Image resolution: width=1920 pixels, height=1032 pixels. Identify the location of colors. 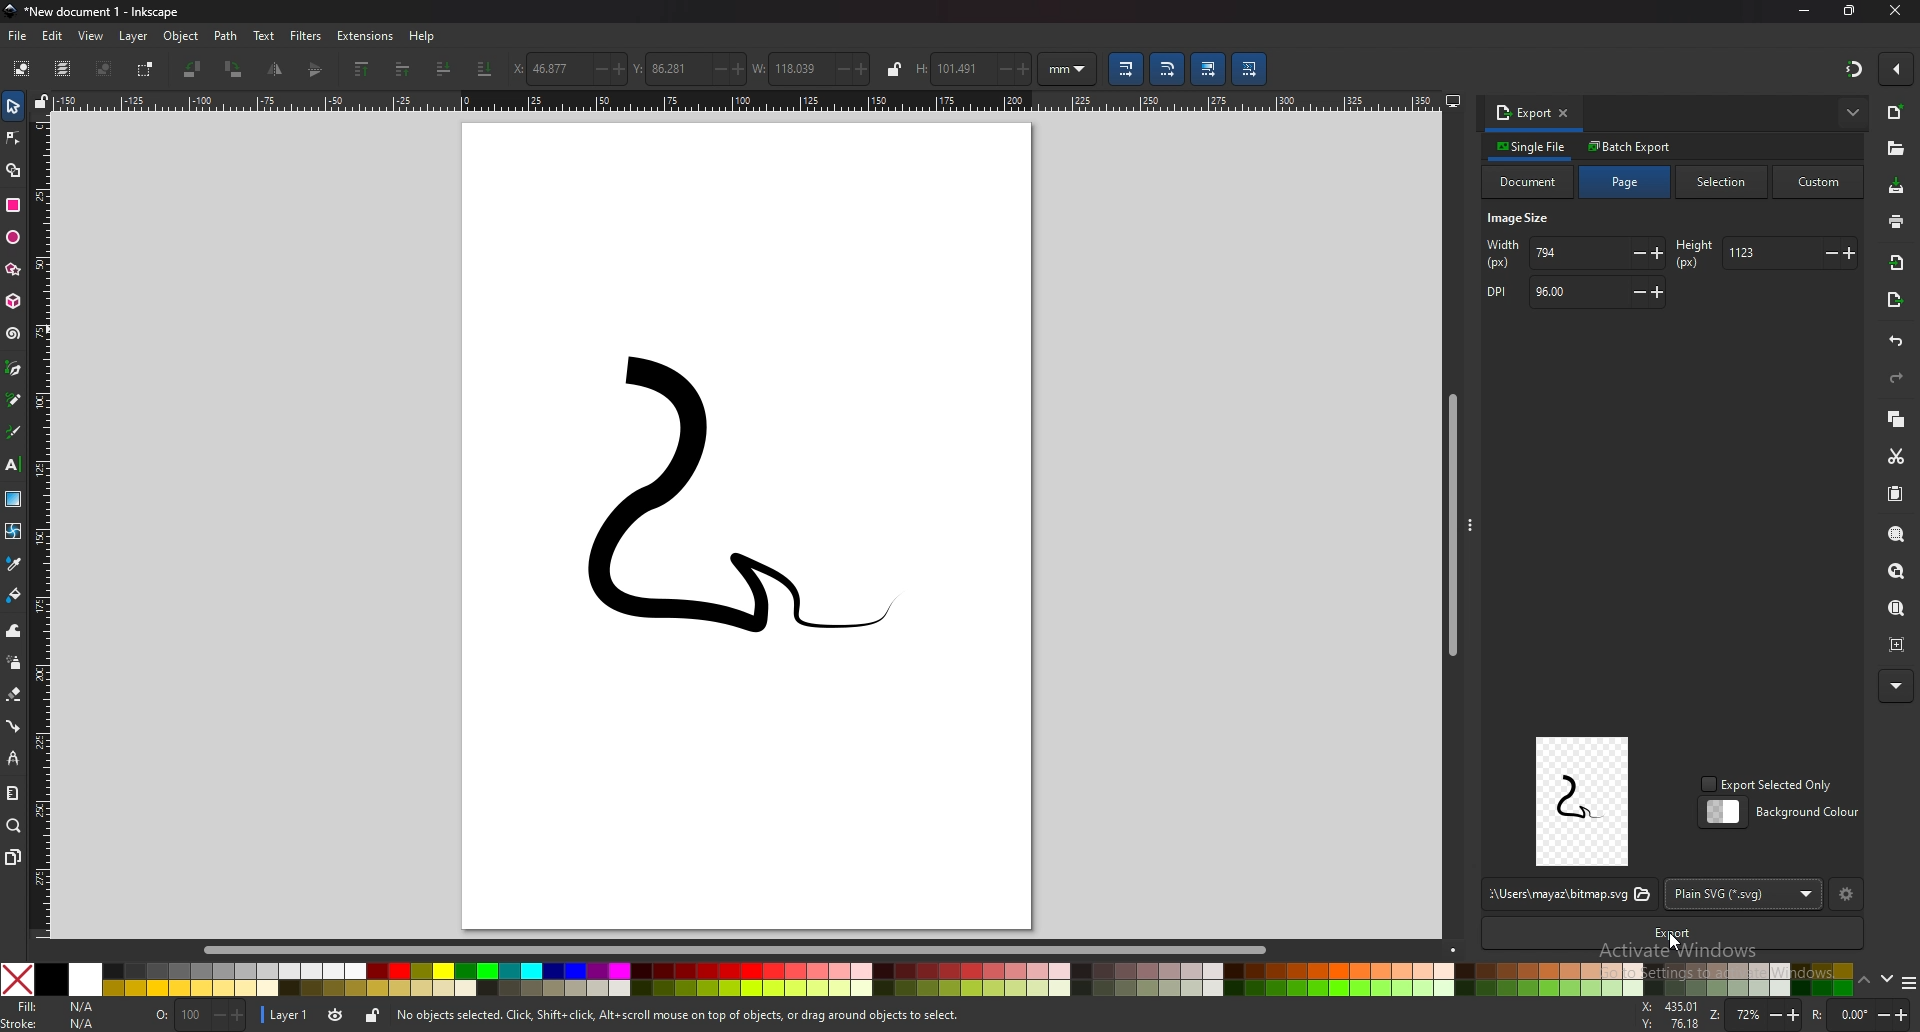
(927, 979).